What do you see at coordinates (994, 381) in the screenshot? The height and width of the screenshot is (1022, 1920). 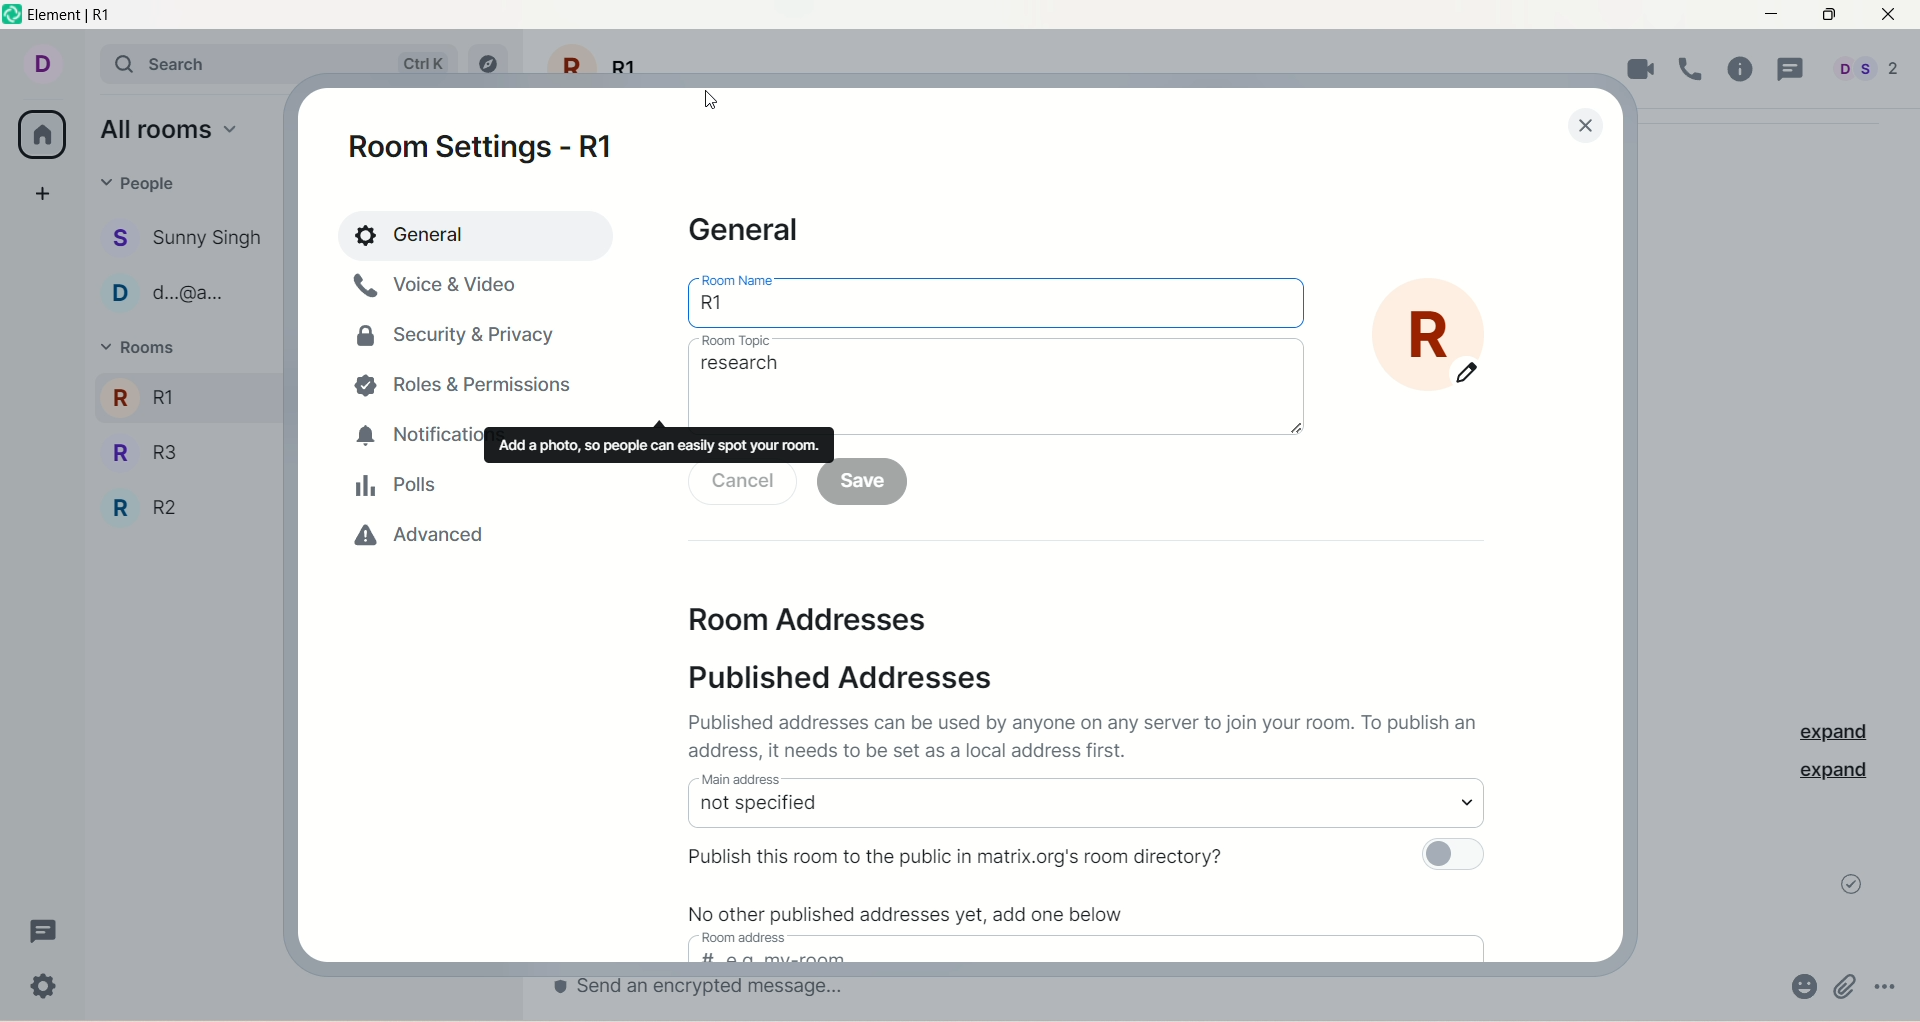 I see `room type` at bounding box center [994, 381].